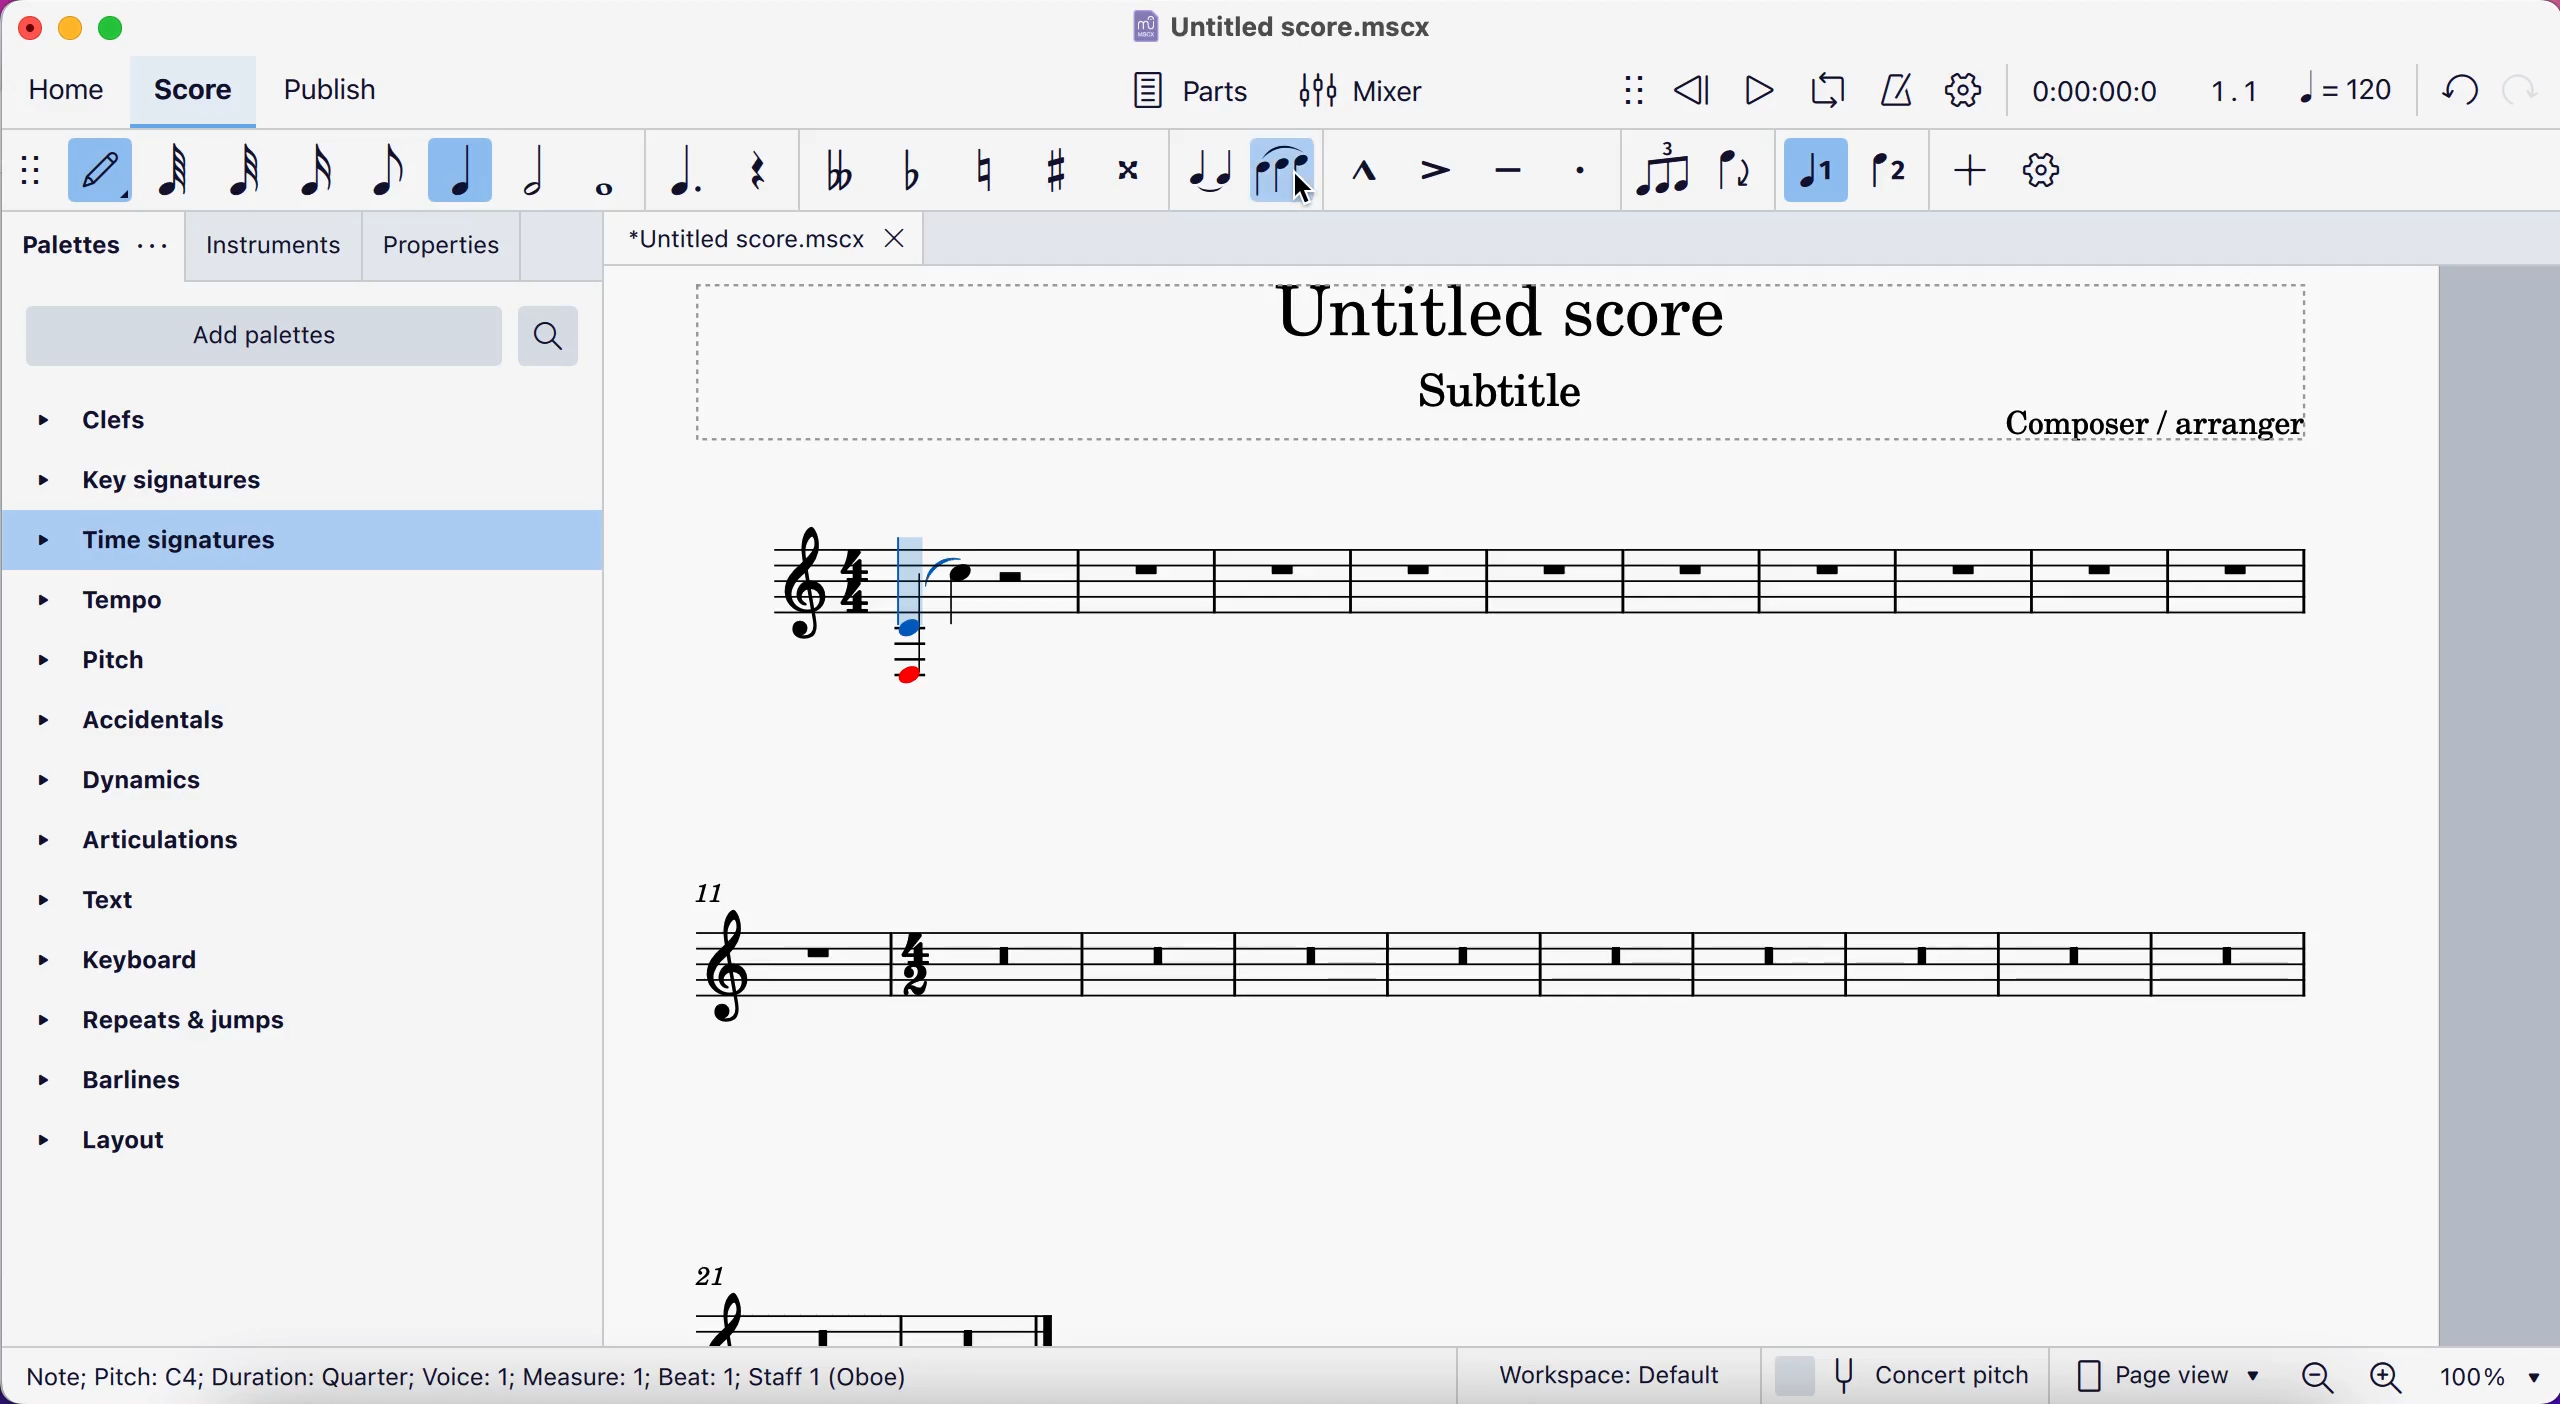  Describe the element at coordinates (1902, 1375) in the screenshot. I see `concert pitch` at that location.